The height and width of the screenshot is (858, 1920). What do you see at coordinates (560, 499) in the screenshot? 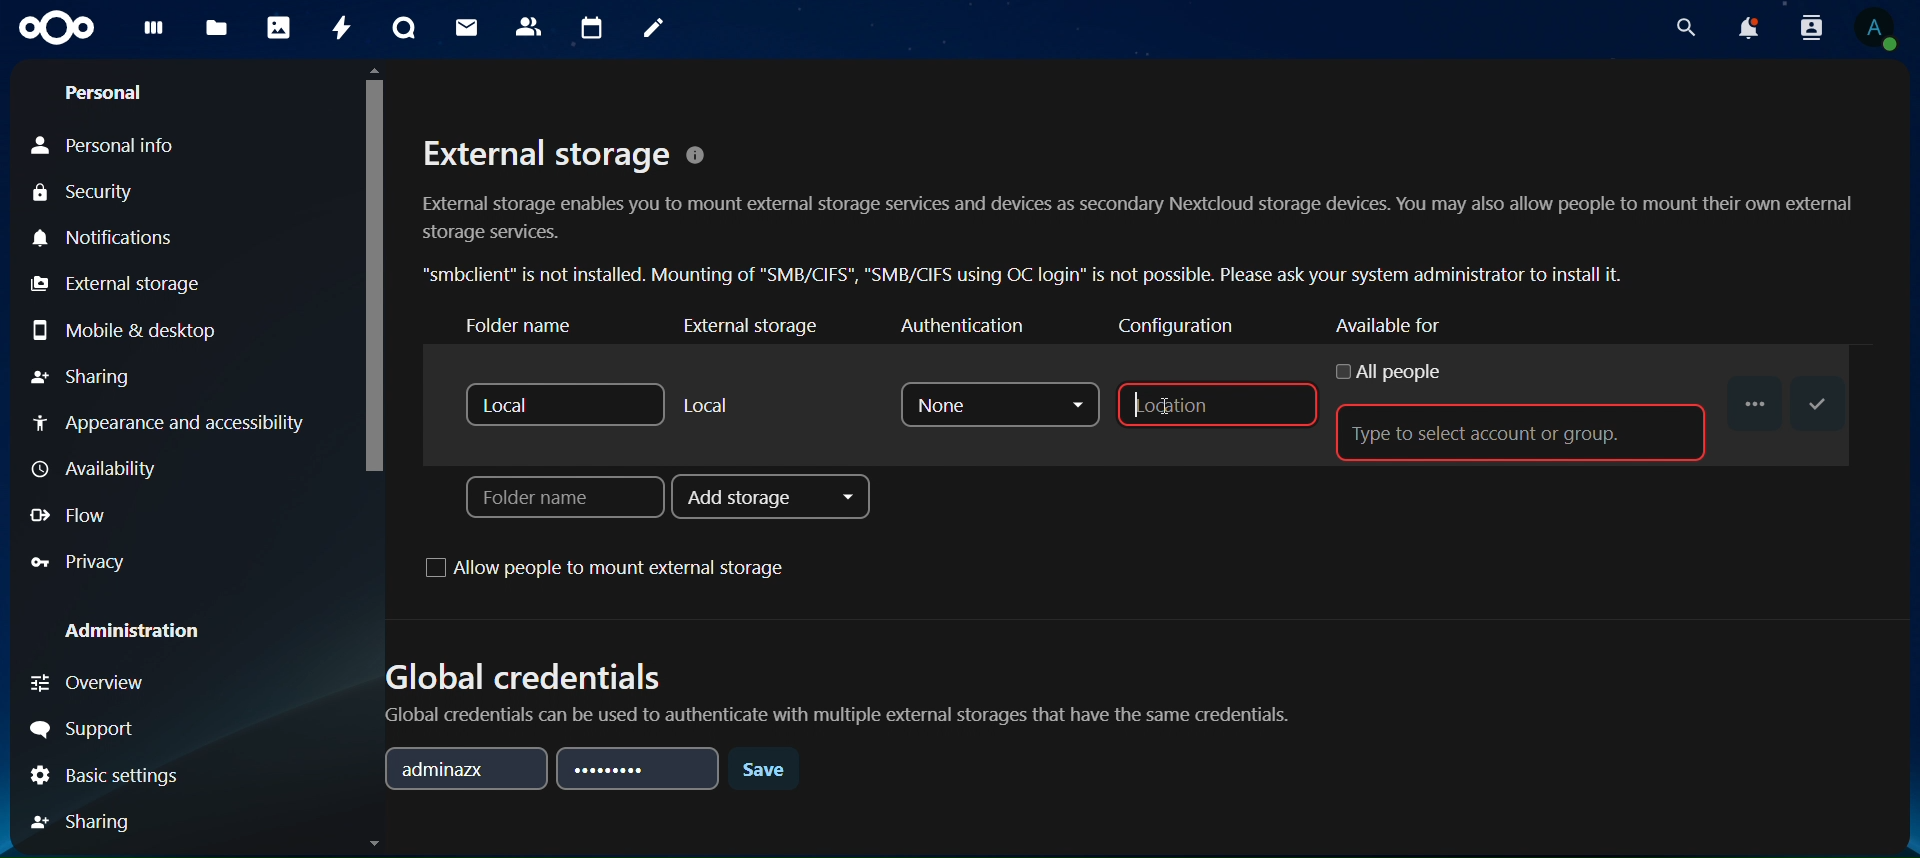
I see `folder name` at bounding box center [560, 499].